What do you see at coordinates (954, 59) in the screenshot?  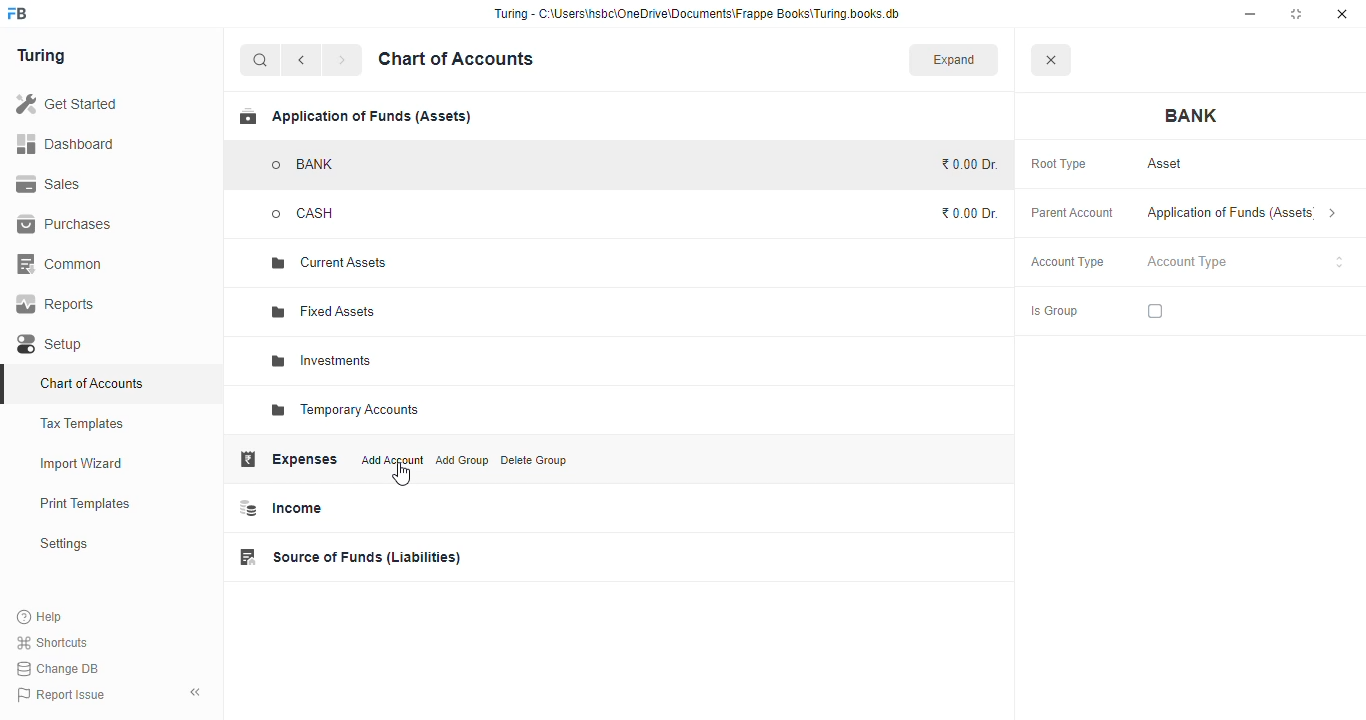 I see `expand` at bounding box center [954, 59].